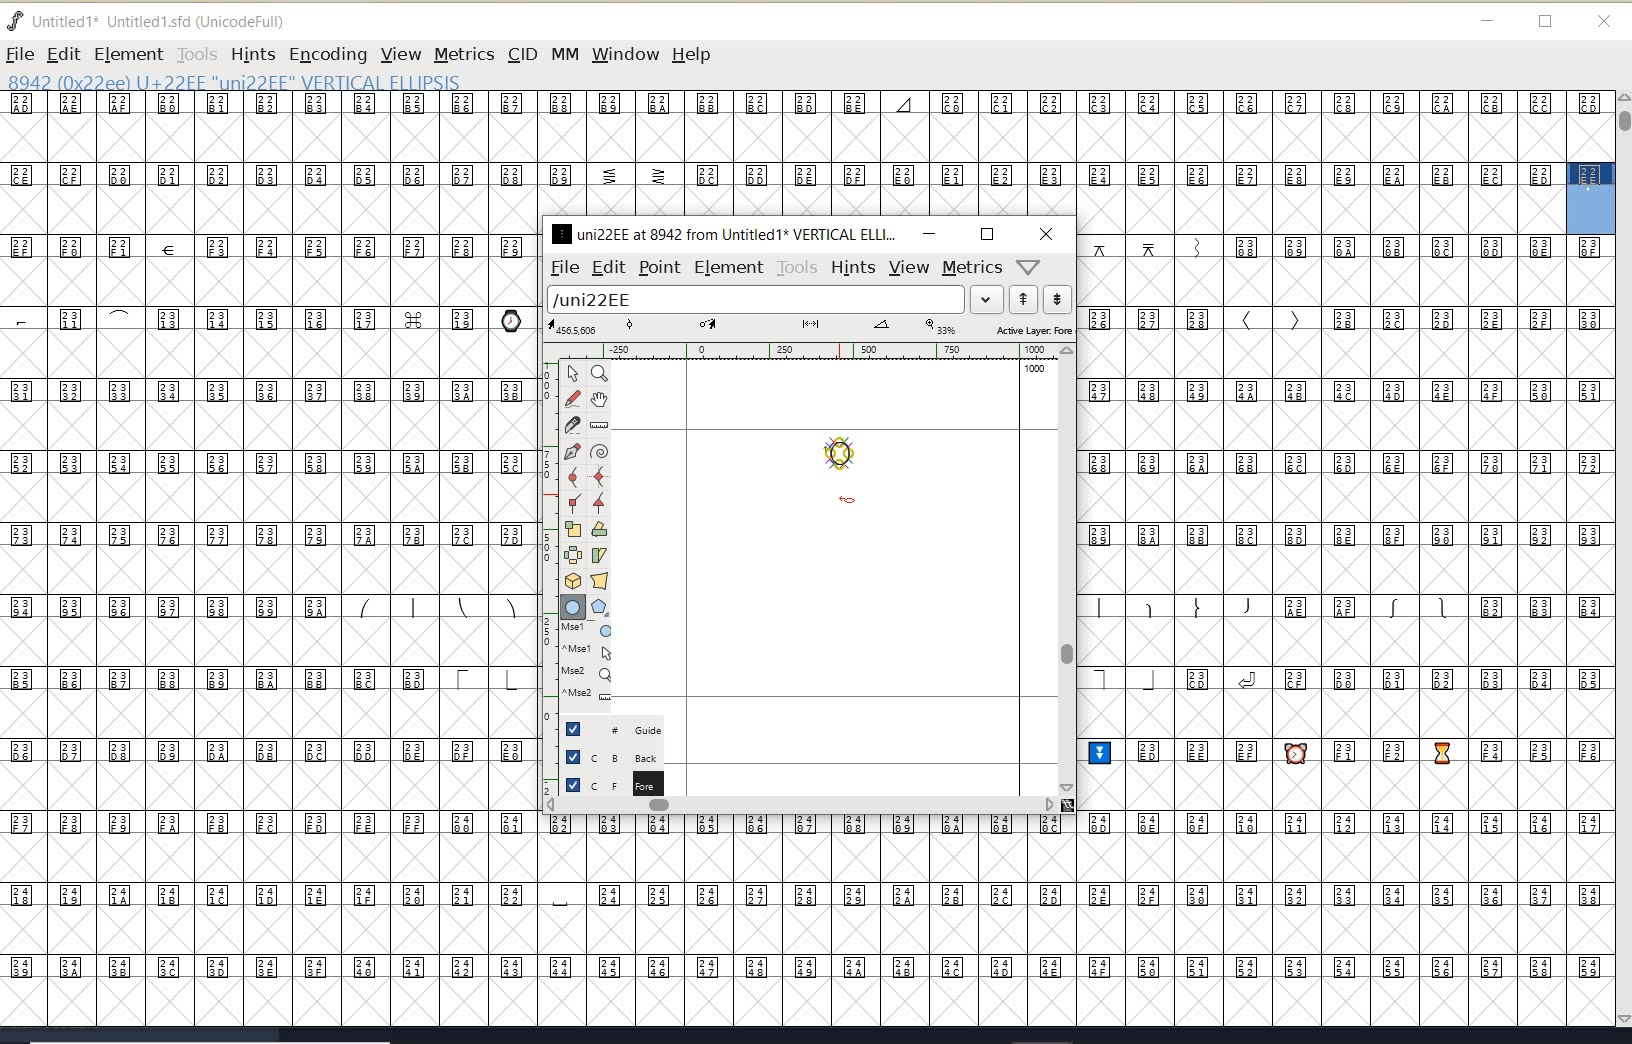 The image size is (1632, 1044). Describe the element at coordinates (16, 21) in the screenshot. I see `fontforge logo` at that location.